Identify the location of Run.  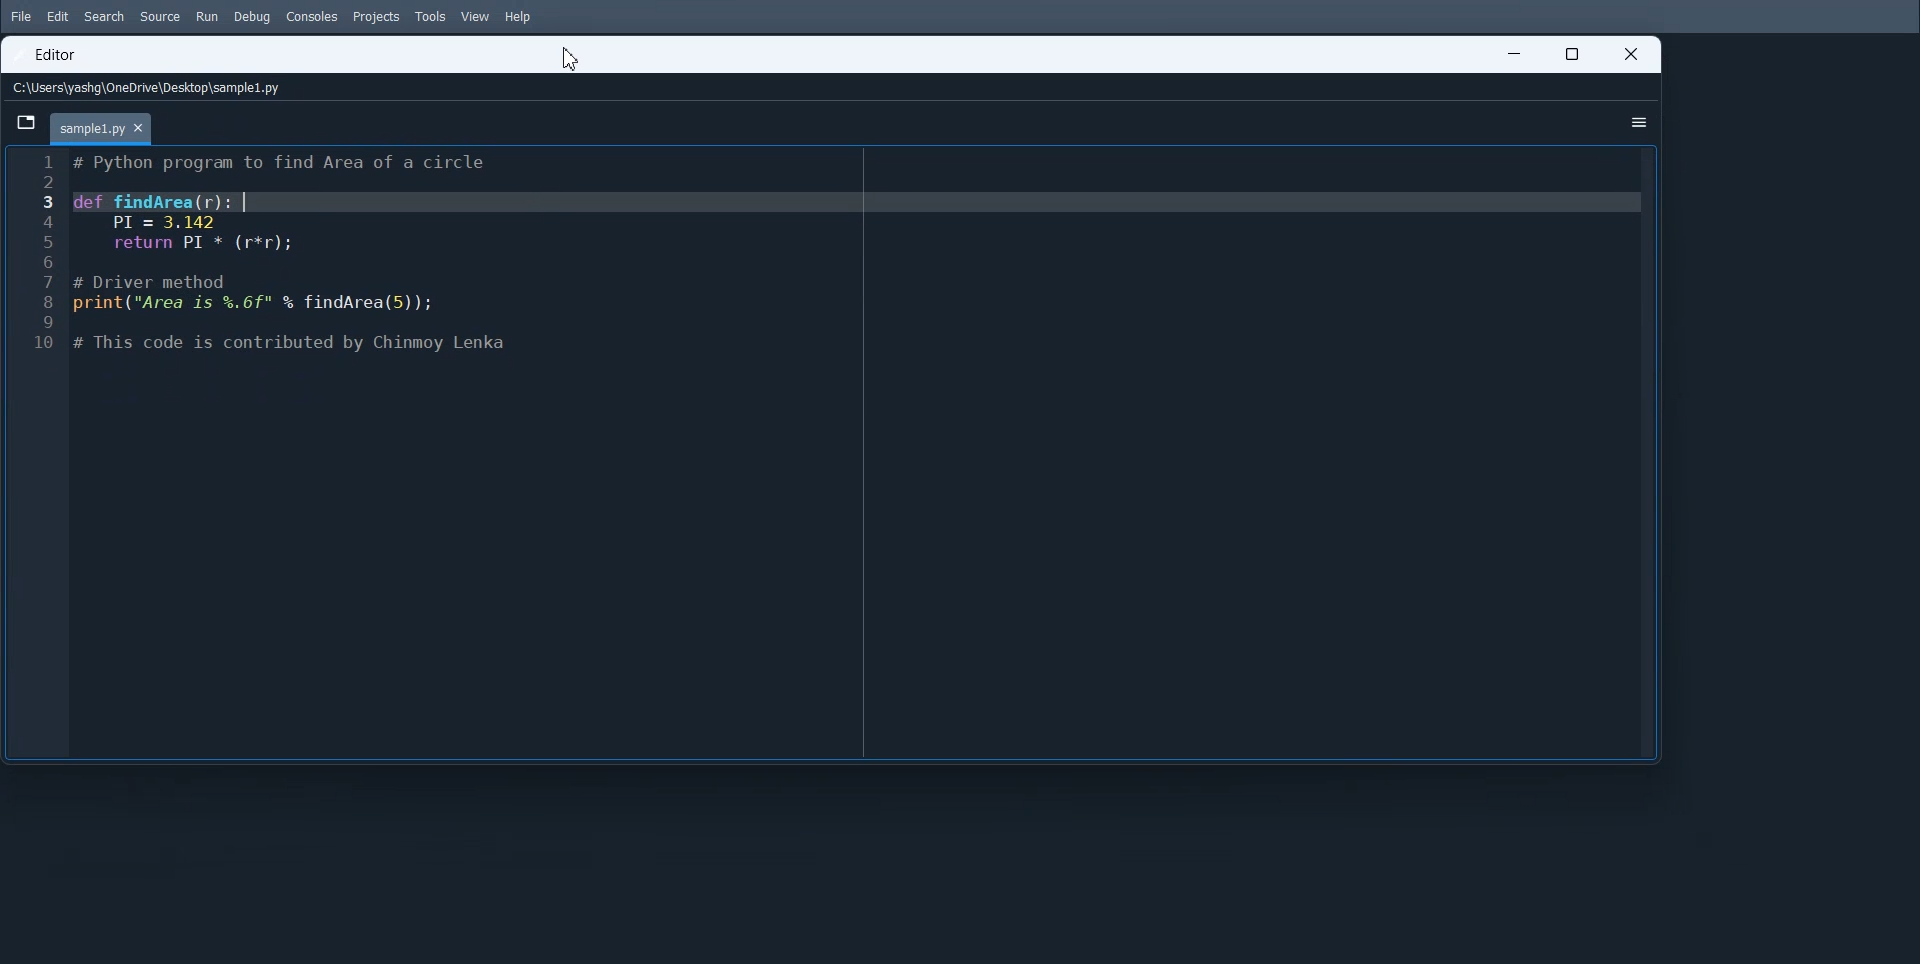
(206, 16).